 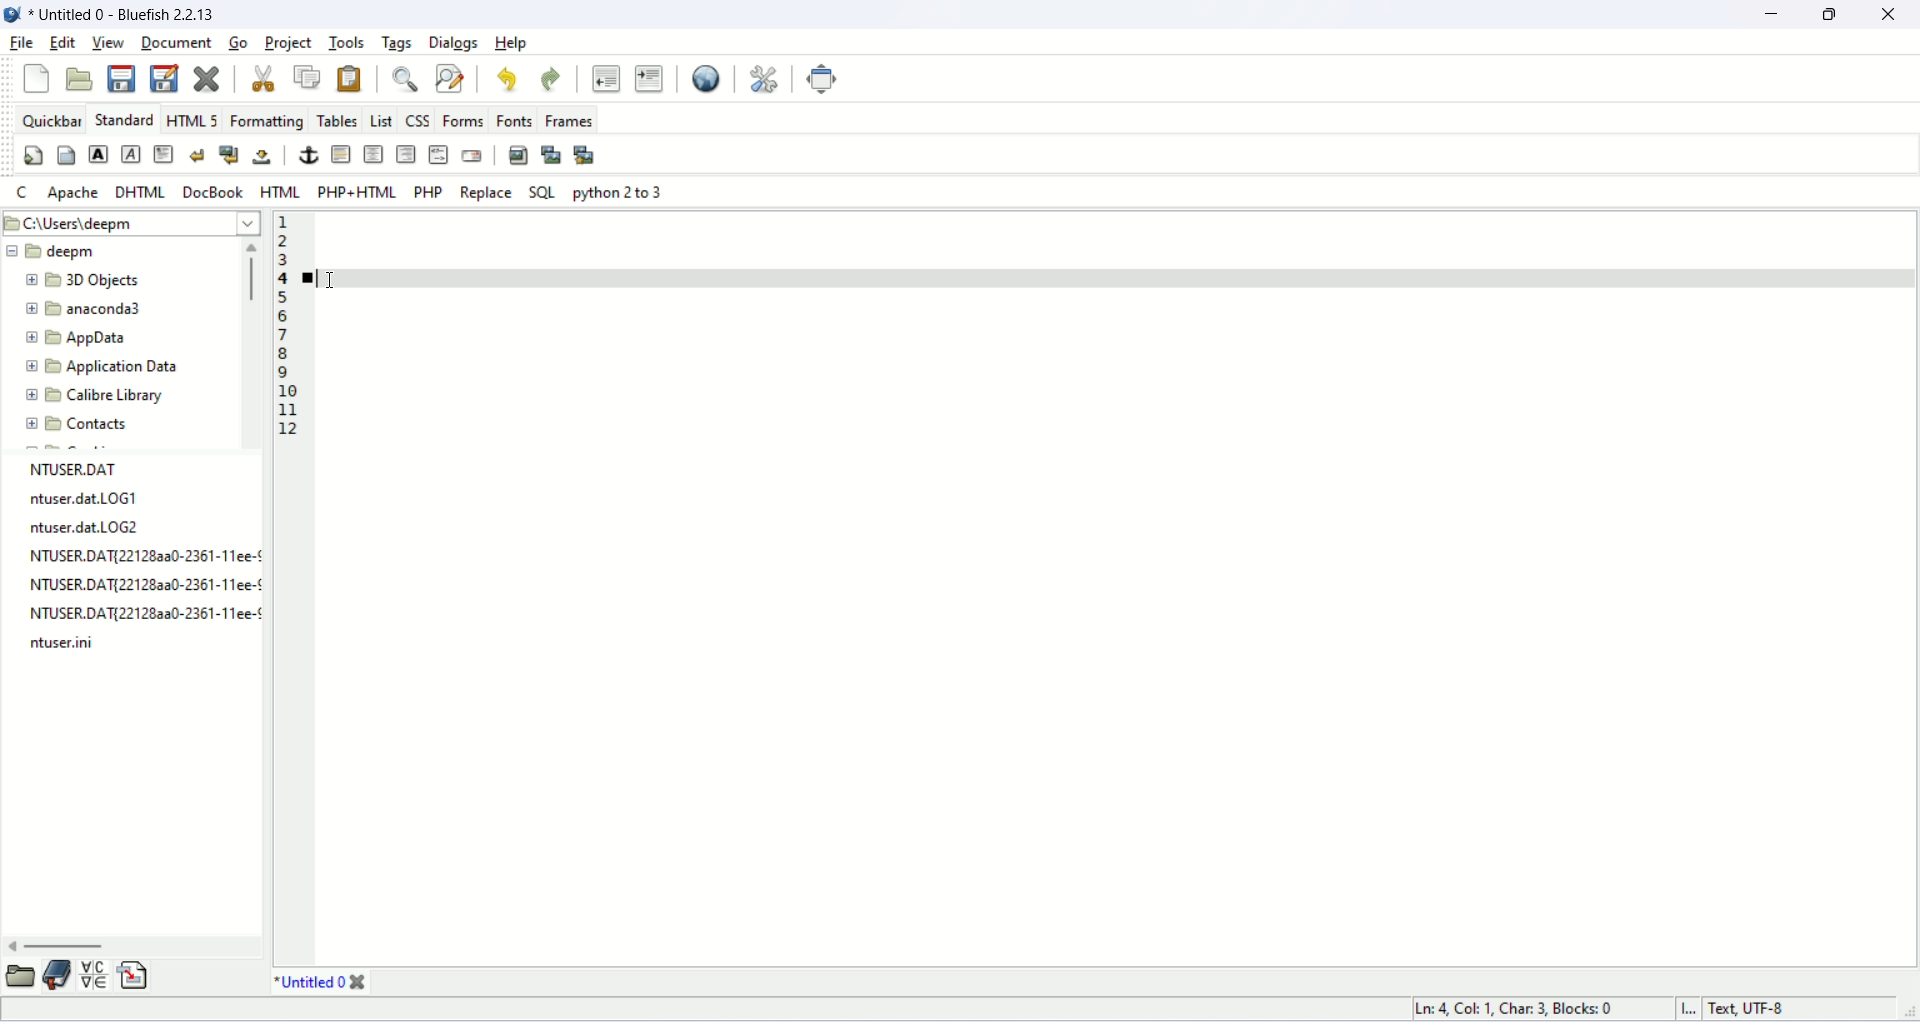 What do you see at coordinates (375, 153) in the screenshot?
I see `center` at bounding box center [375, 153].